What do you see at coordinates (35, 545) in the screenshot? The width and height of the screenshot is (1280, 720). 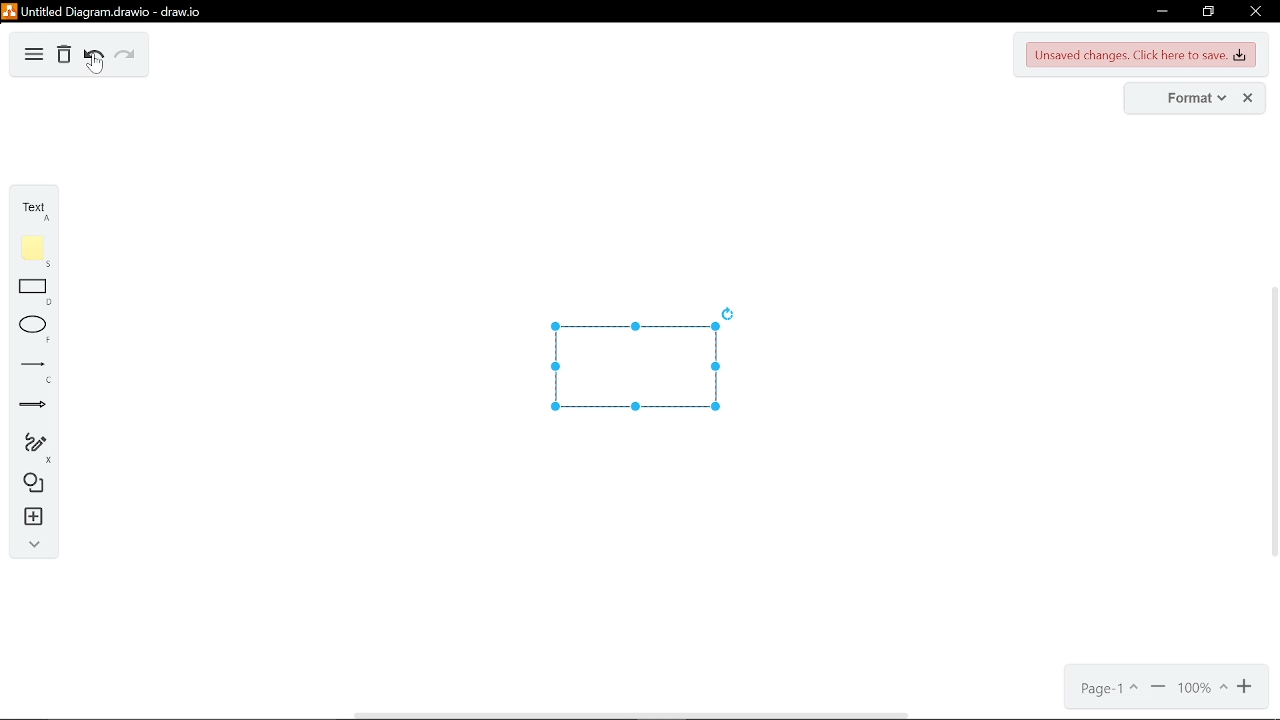 I see `collapse` at bounding box center [35, 545].